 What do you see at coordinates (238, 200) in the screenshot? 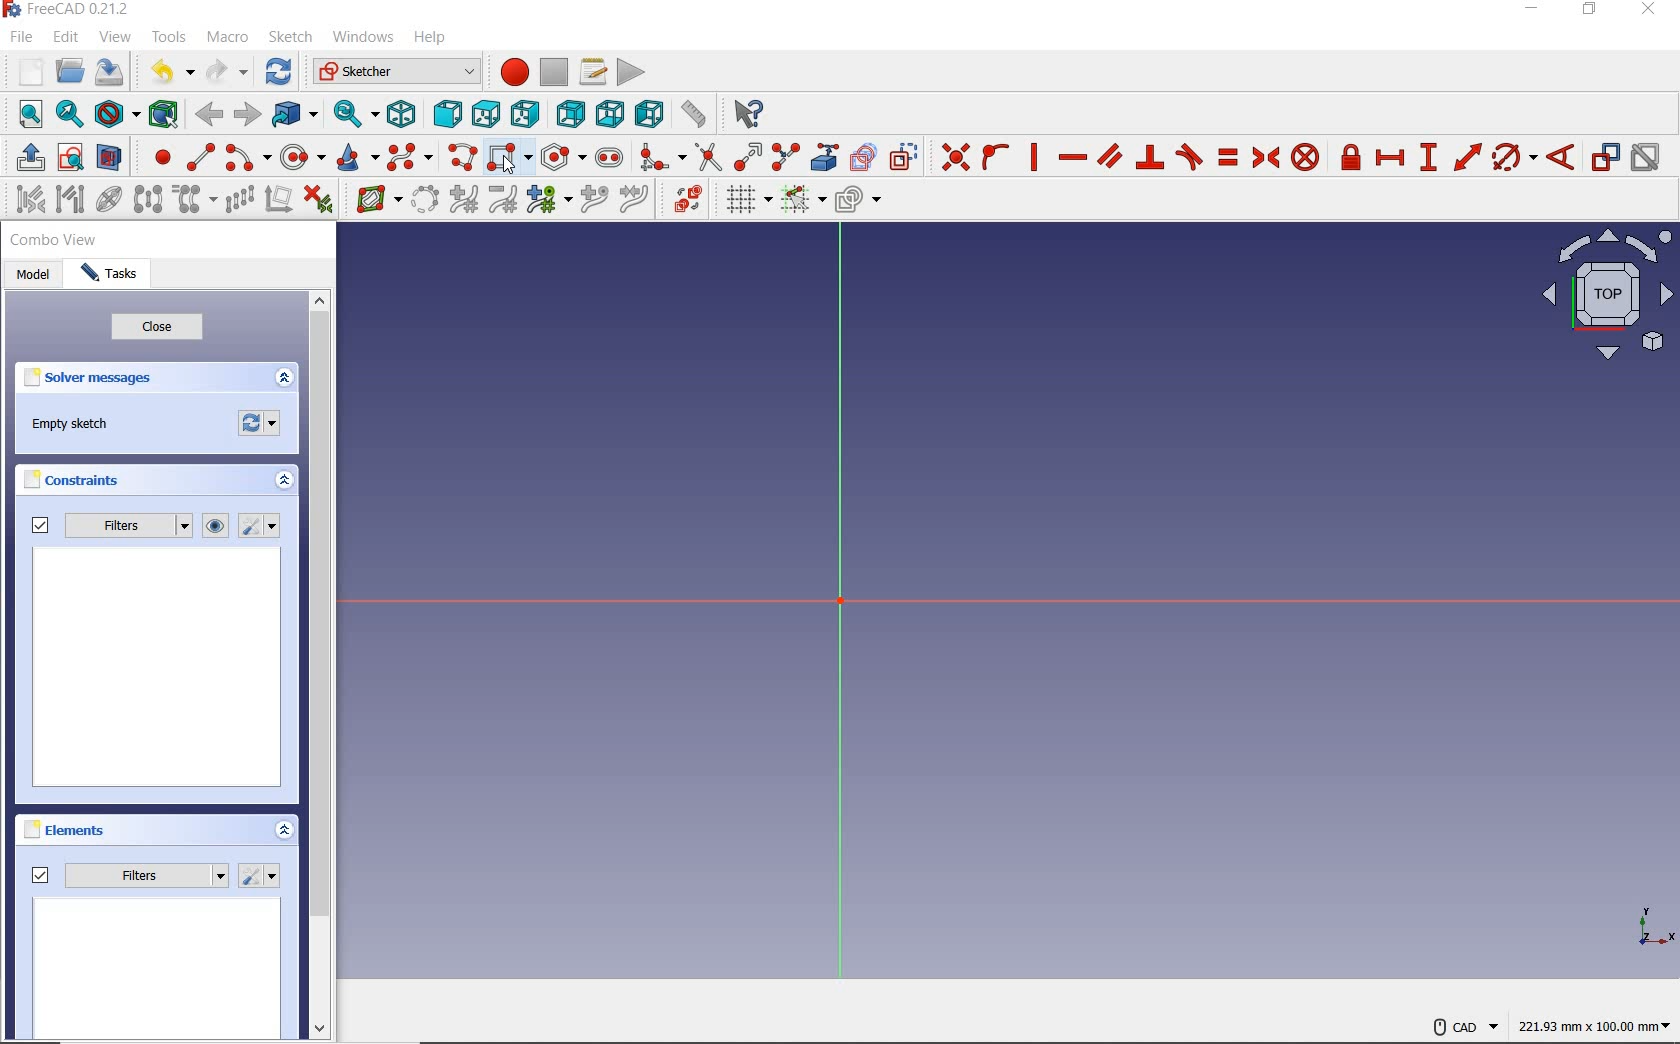
I see `rectangular array` at bounding box center [238, 200].